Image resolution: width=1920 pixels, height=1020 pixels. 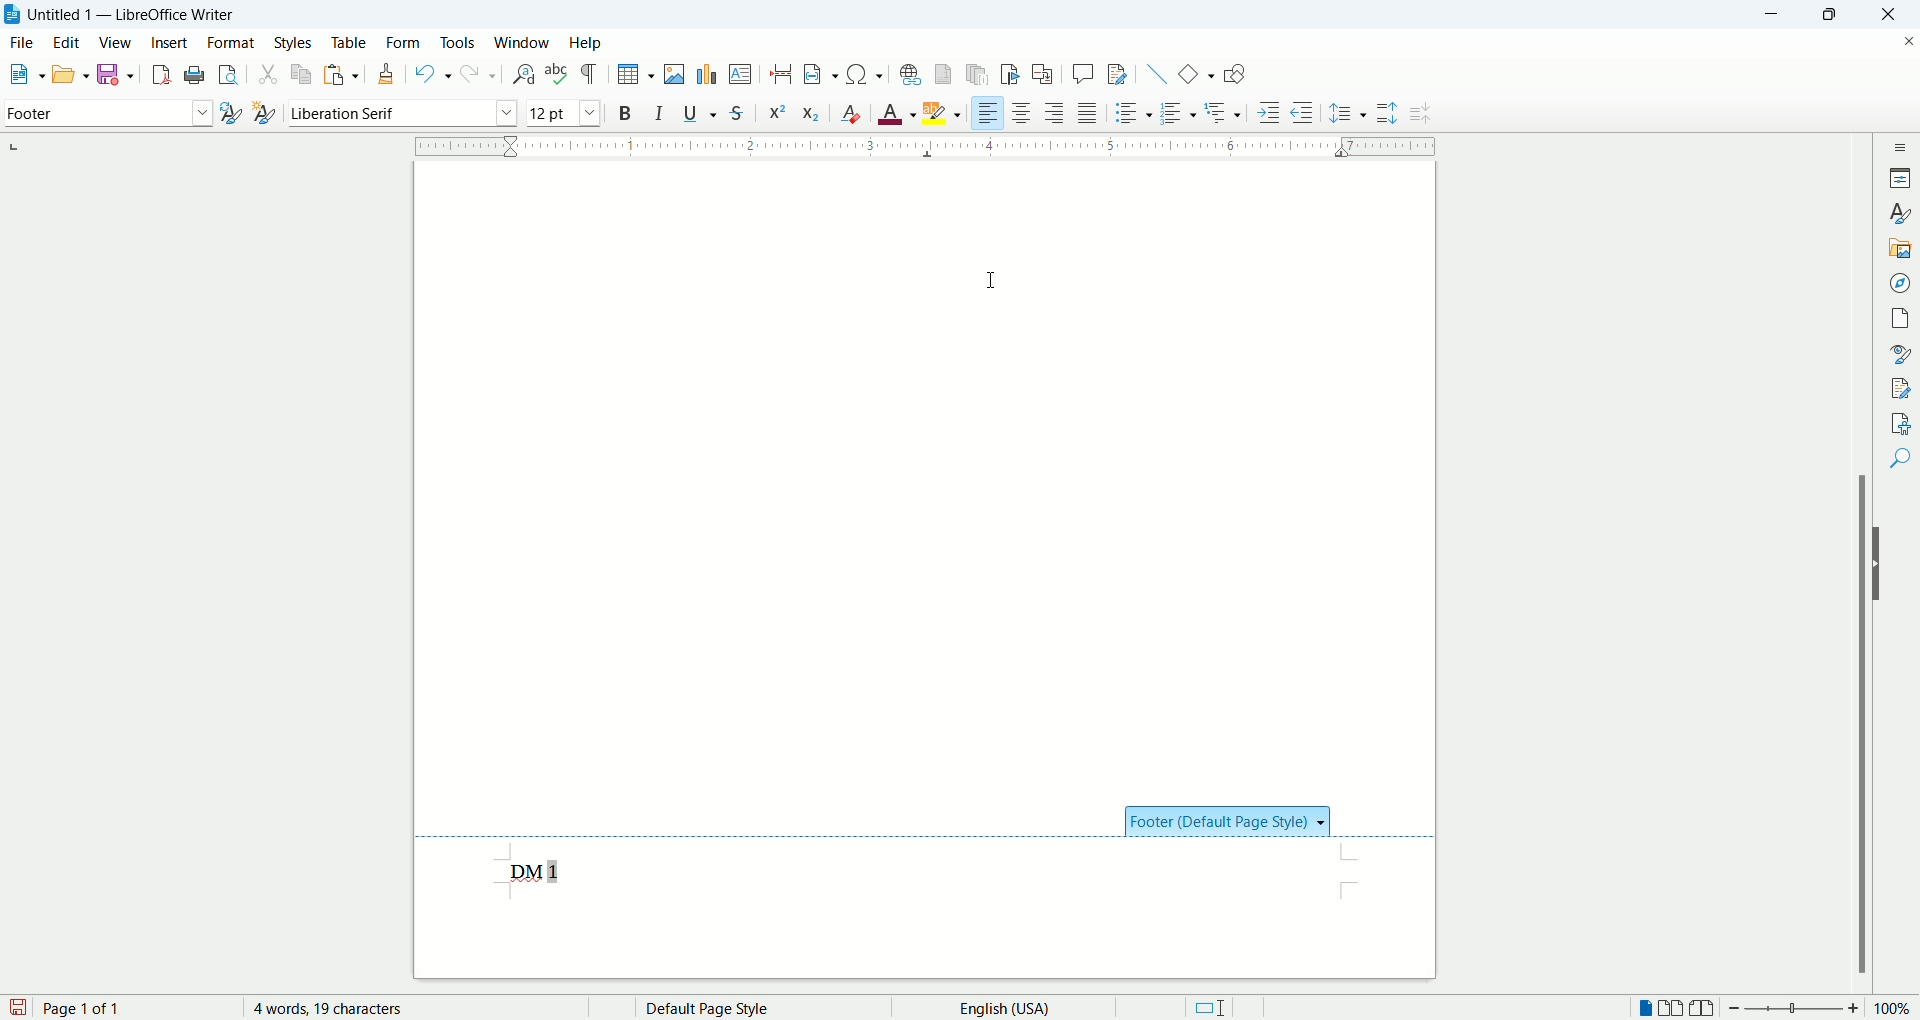 What do you see at coordinates (979, 74) in the screenshot?
I see `insert endnote` at bounding box center [979, 74].